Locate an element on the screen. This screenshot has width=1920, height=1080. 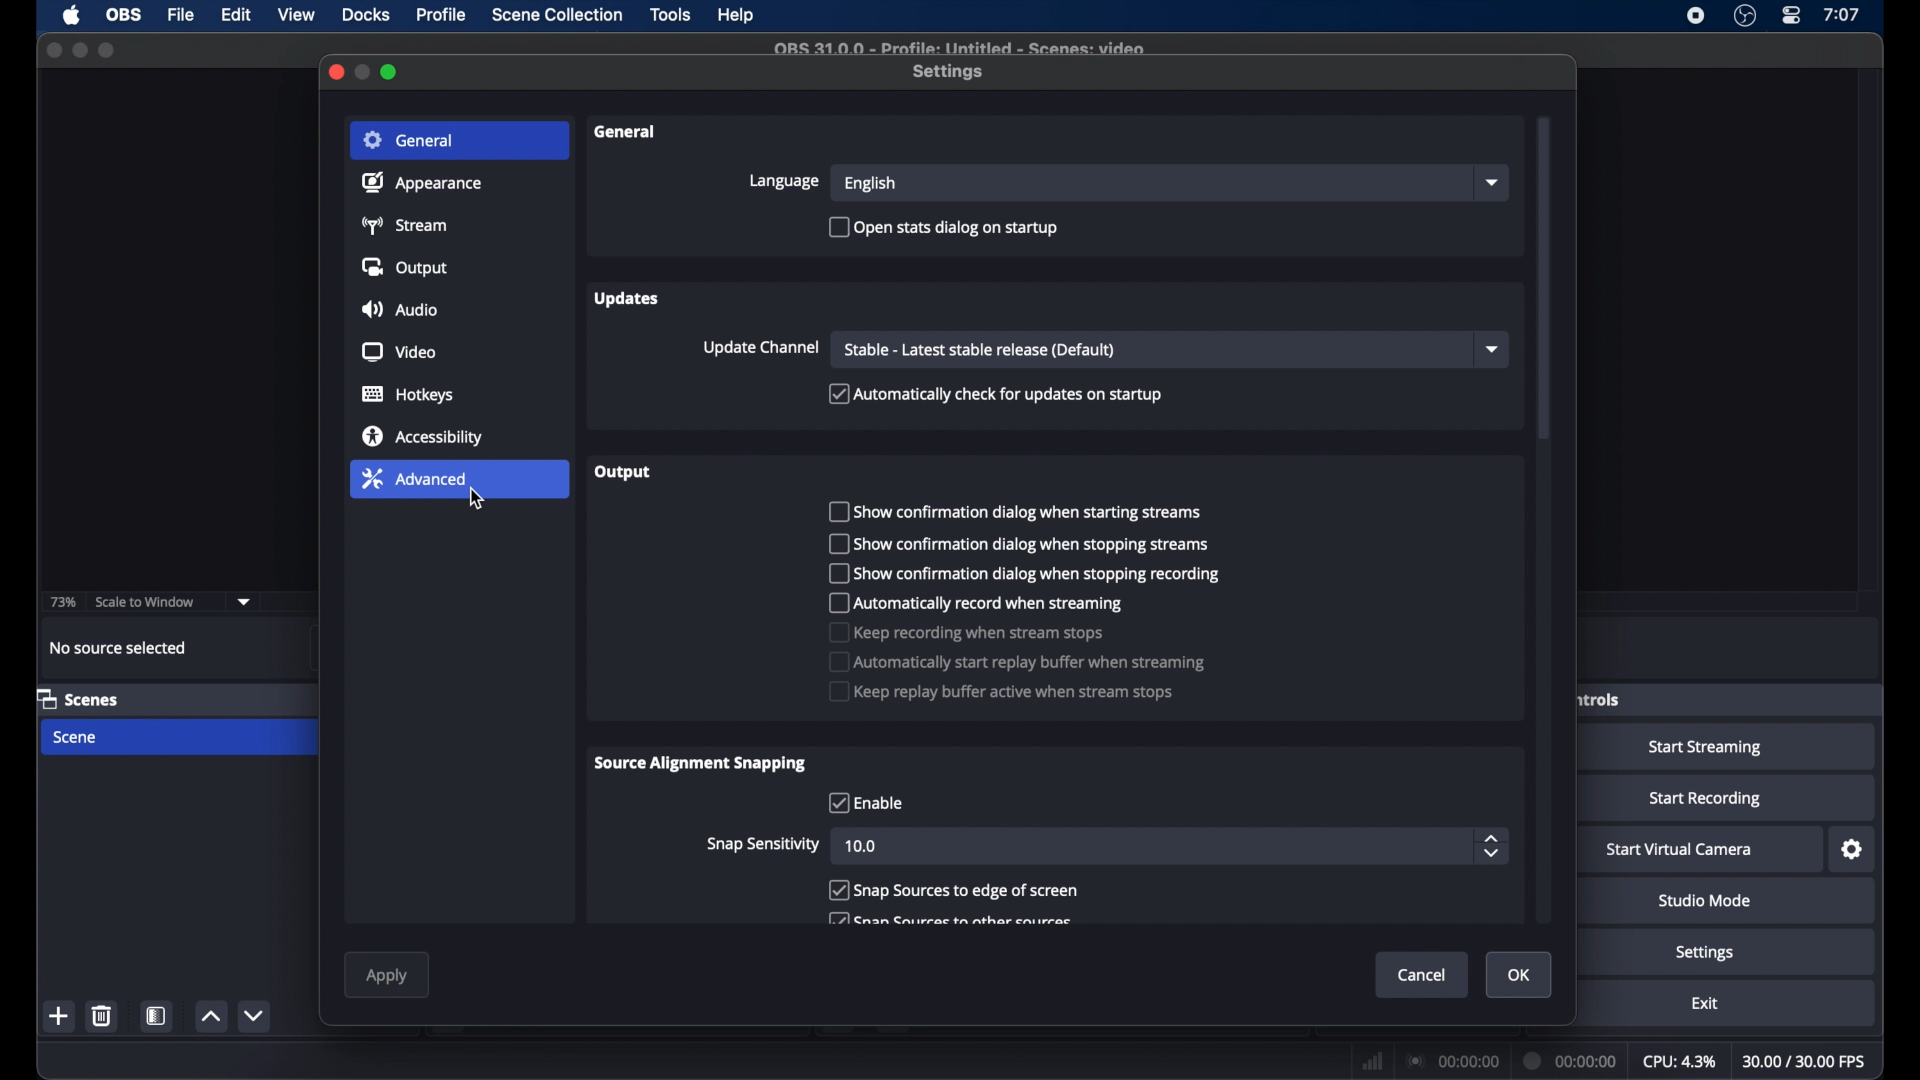
checkbox is located at coordinates (954, 890).